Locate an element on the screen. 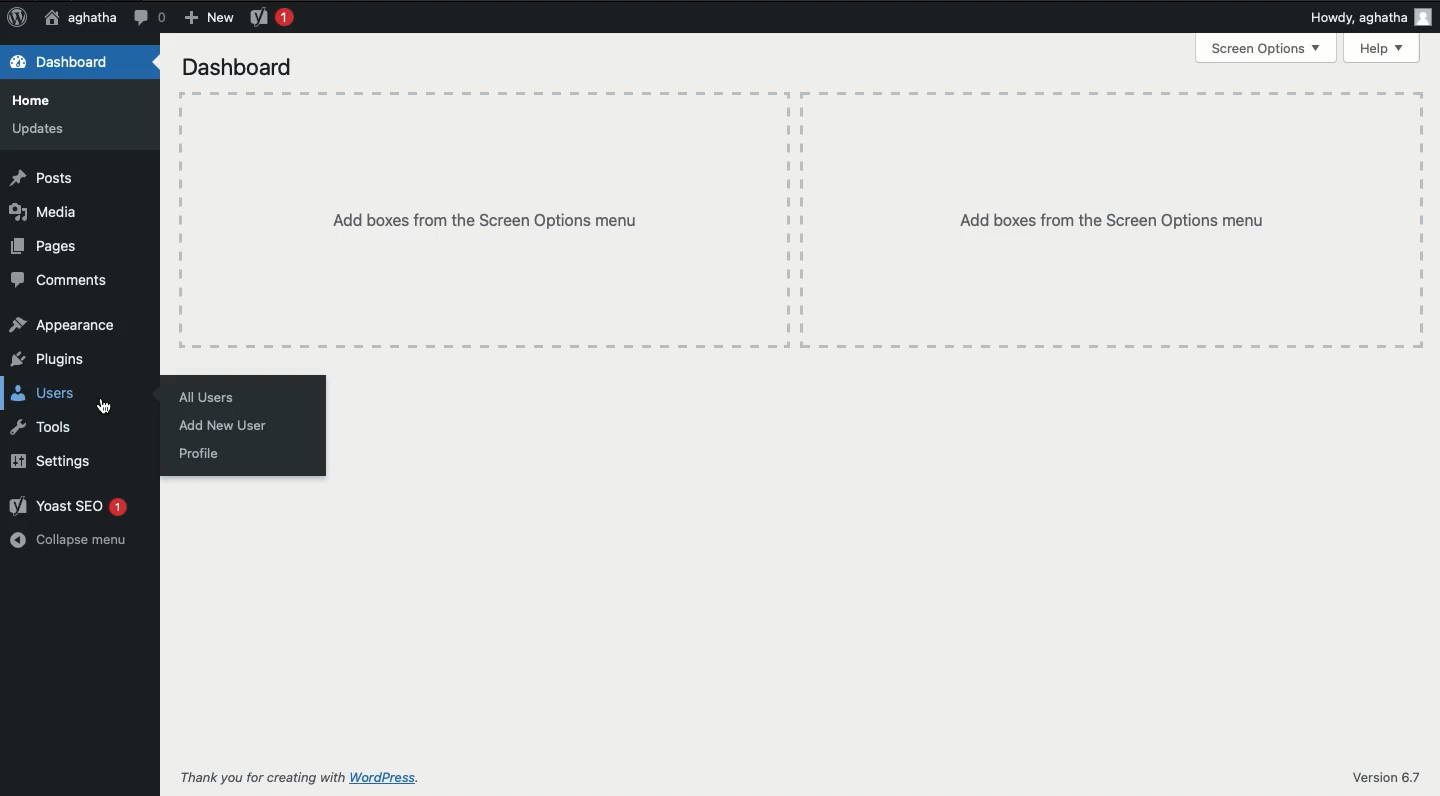  Screen options is located at coordinates (1267, 48).